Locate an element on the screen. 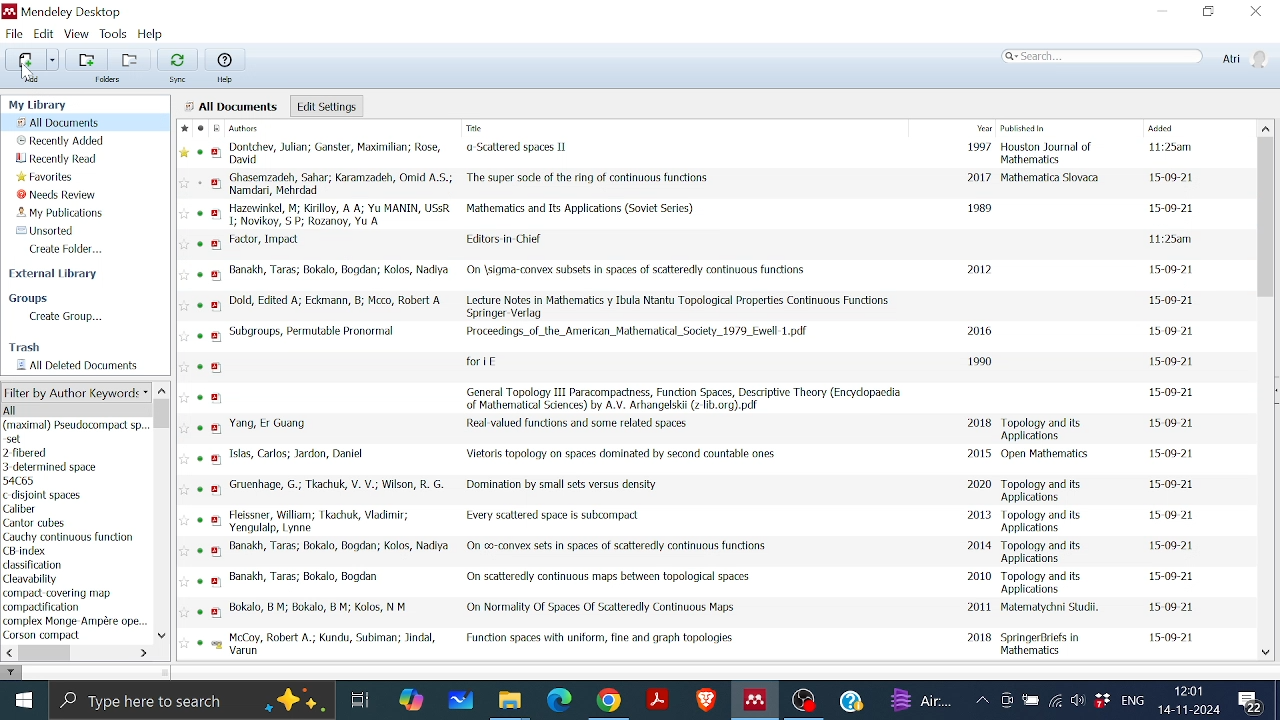  date is located at coordinates (1168, 578).